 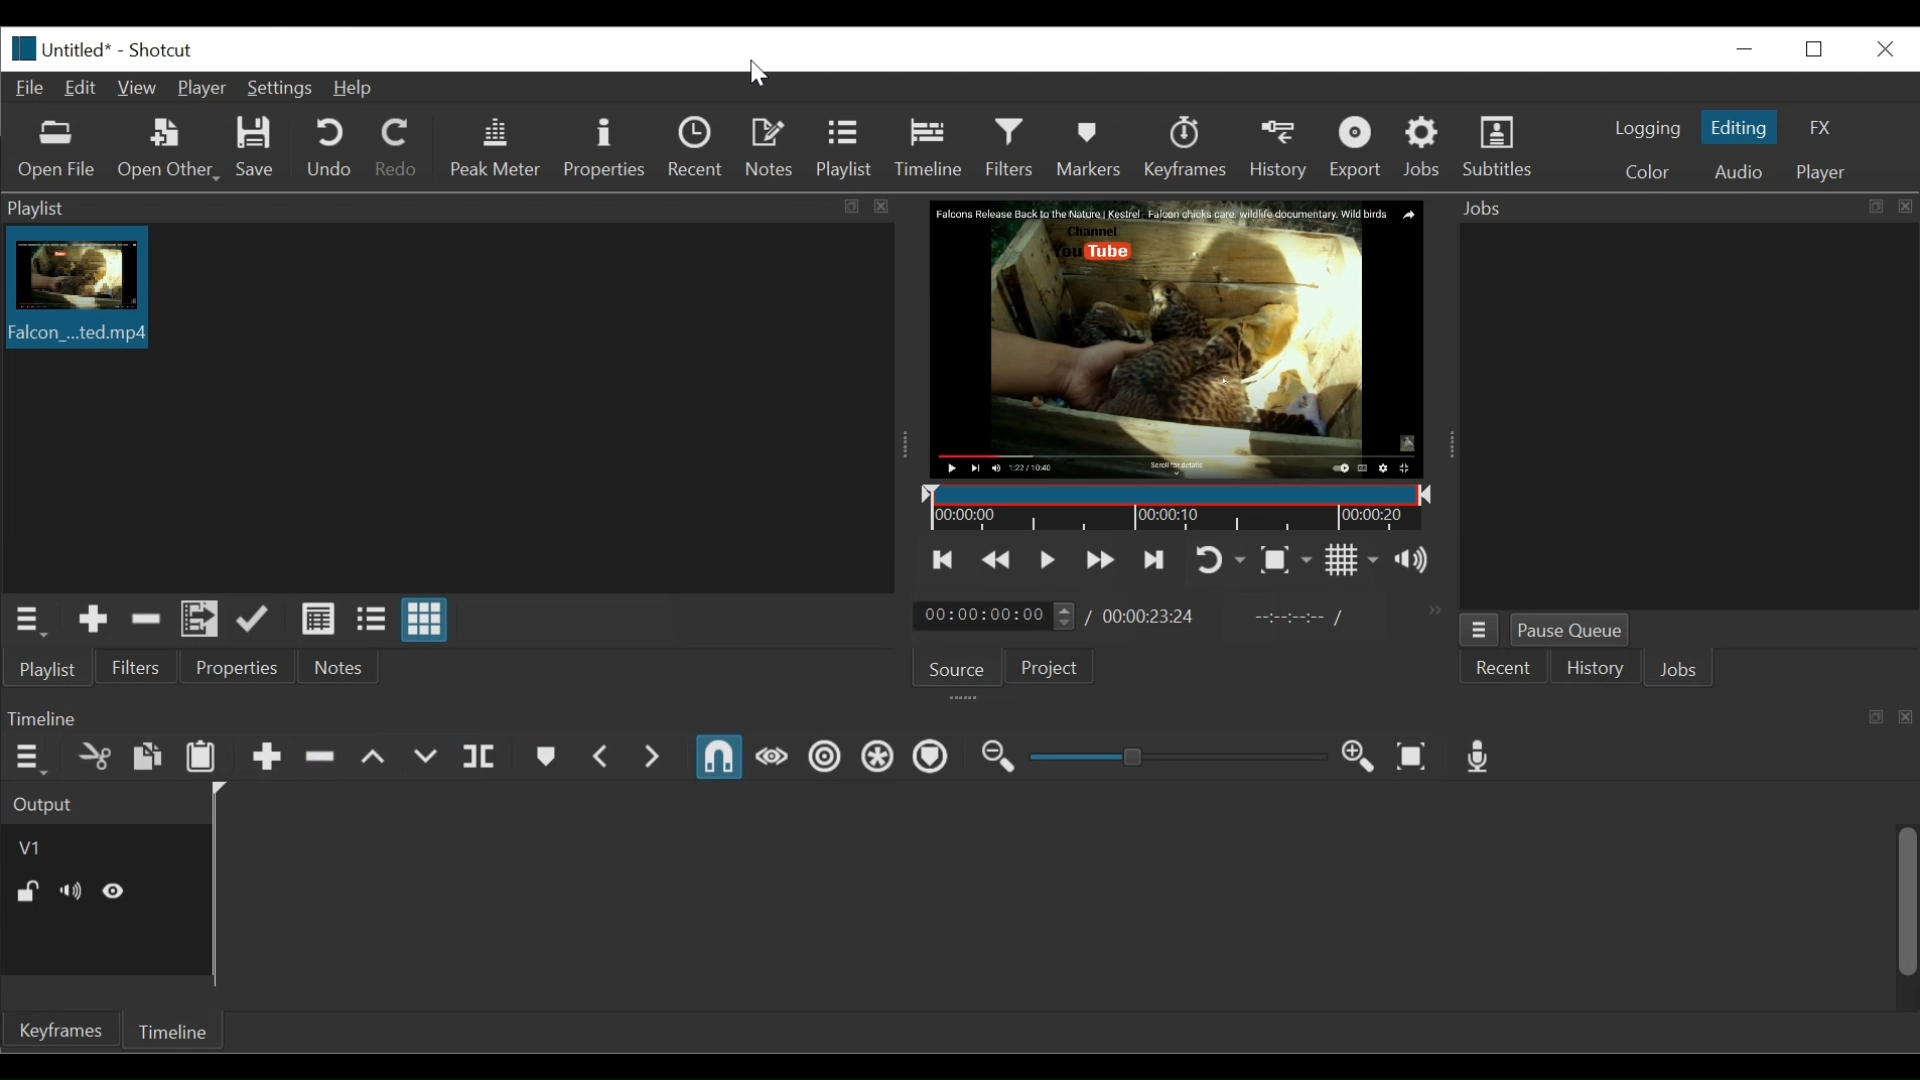 I want to click on Subtitles, so click(x=1510, y=149).